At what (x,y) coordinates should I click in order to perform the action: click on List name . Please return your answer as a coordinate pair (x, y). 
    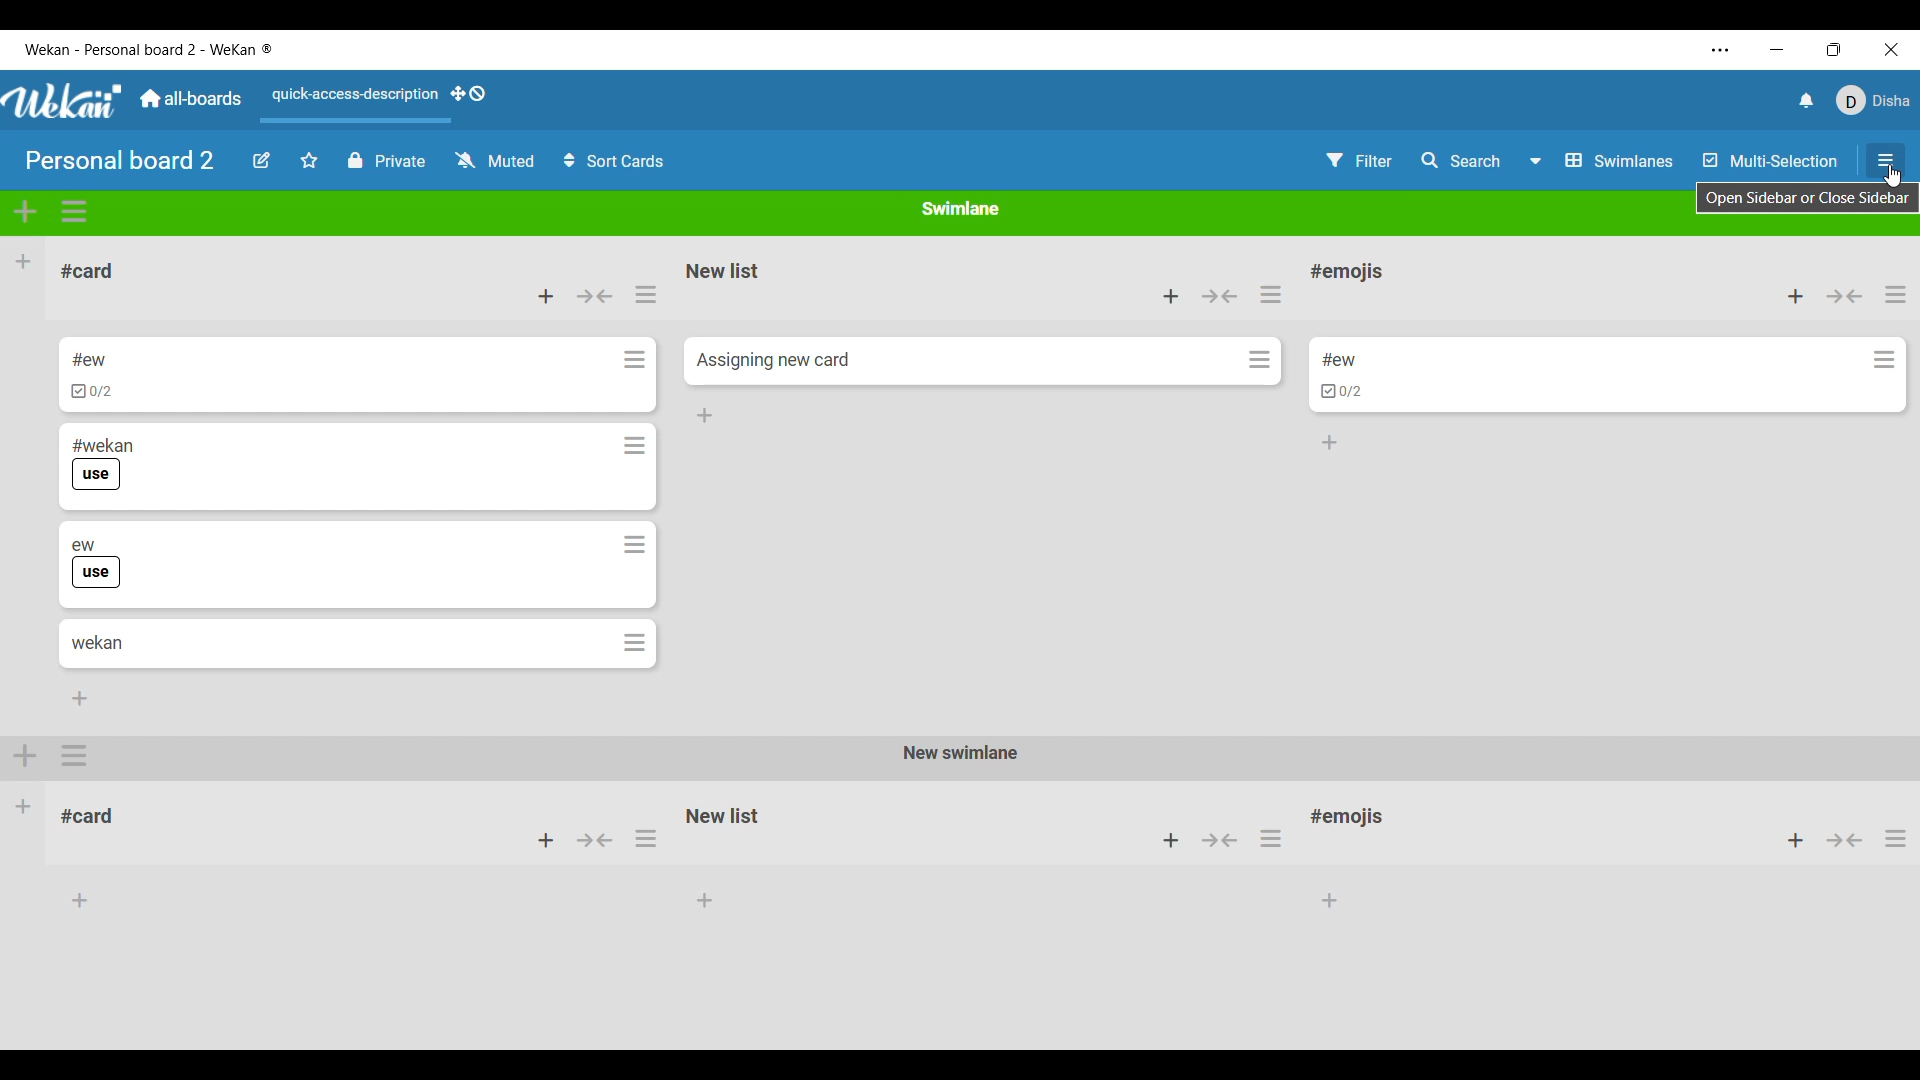
    Looking at the image, I should click on (1340, 360).